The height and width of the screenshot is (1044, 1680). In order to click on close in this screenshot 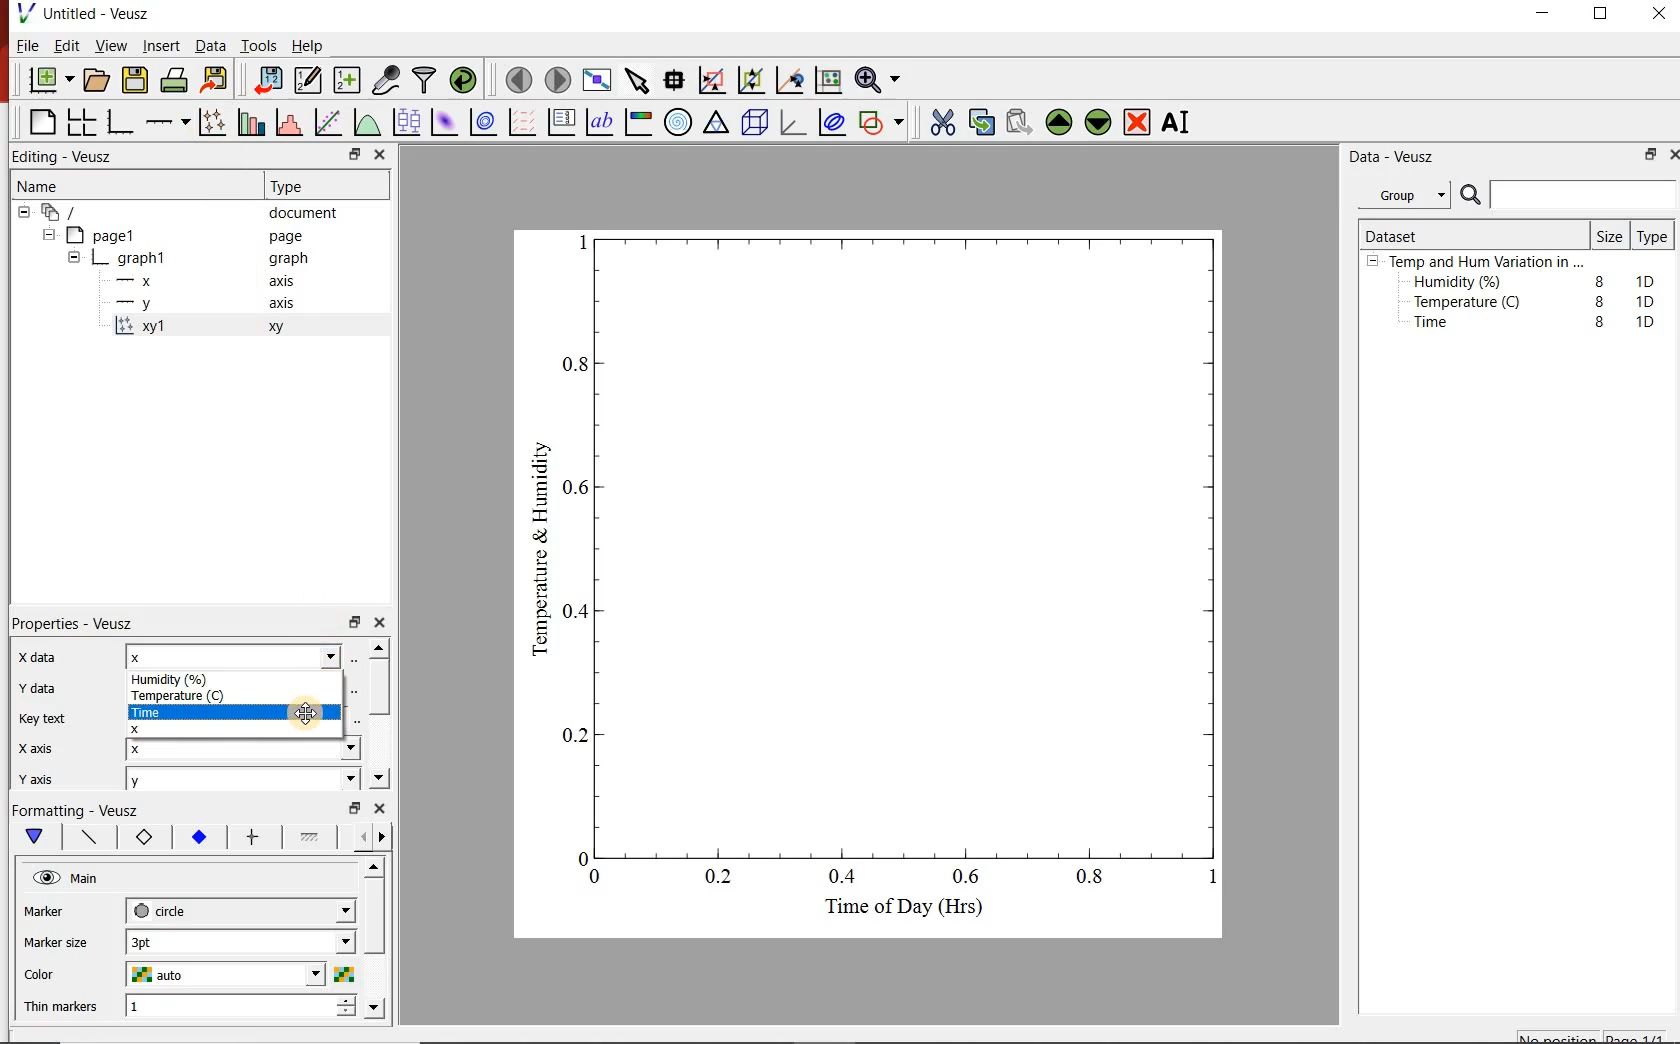, I will do `click(386, 623)`.